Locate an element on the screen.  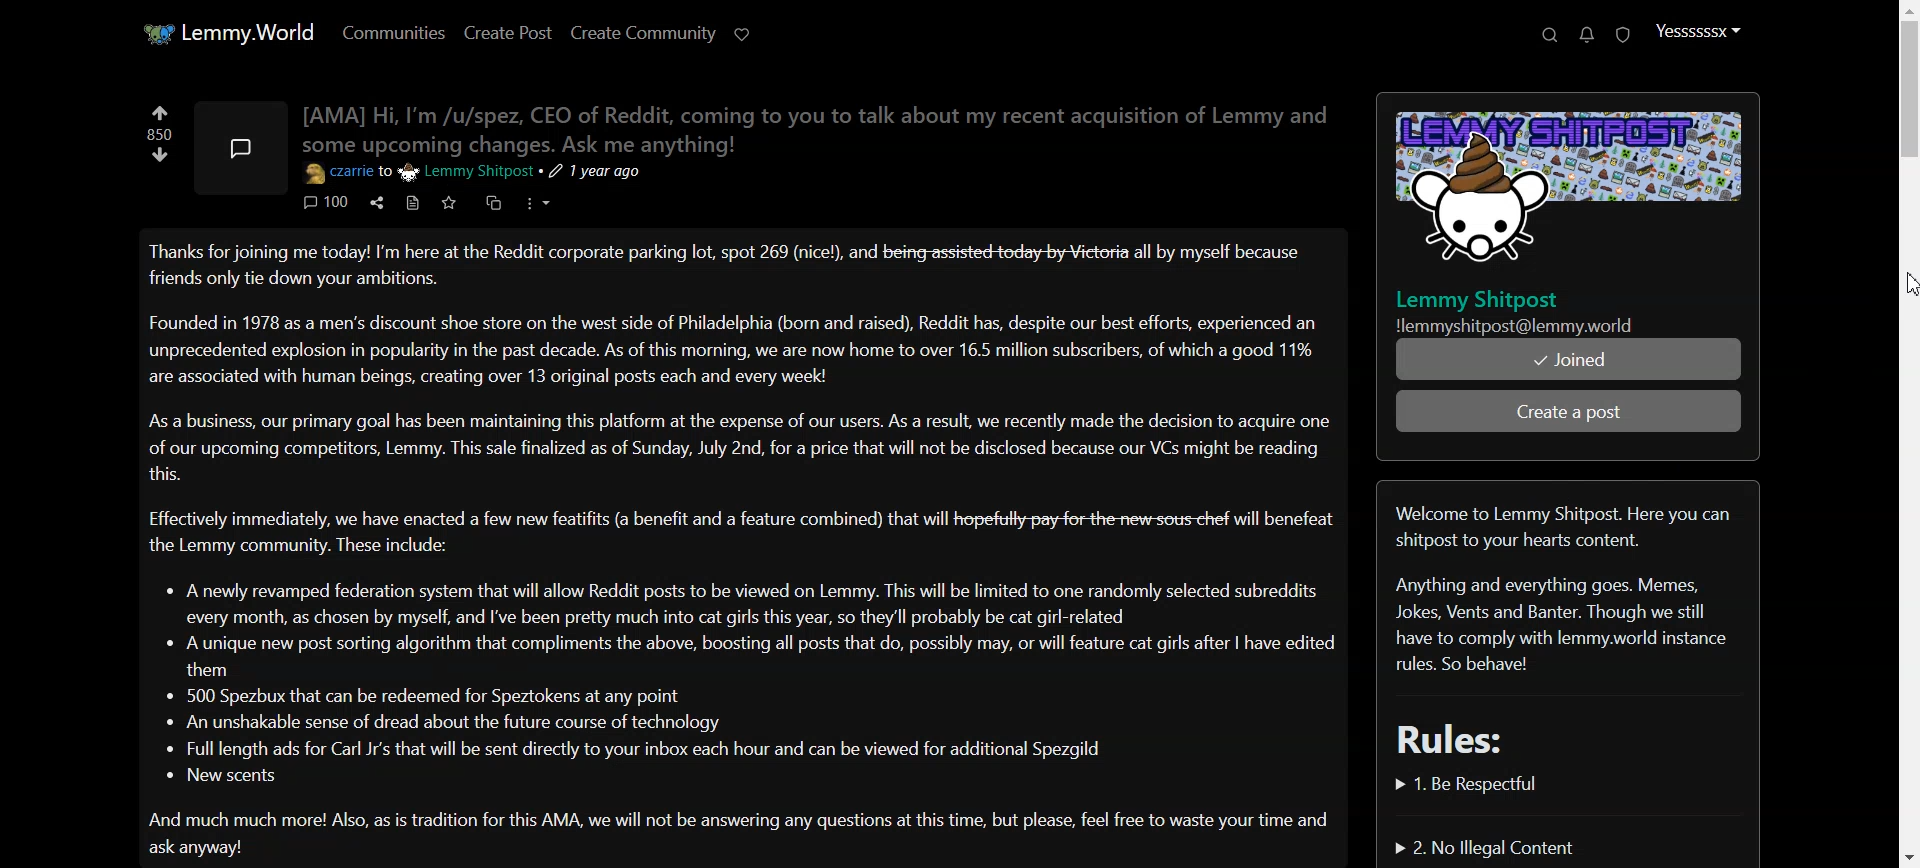
Support limmy is located at coordinates (744, 35).